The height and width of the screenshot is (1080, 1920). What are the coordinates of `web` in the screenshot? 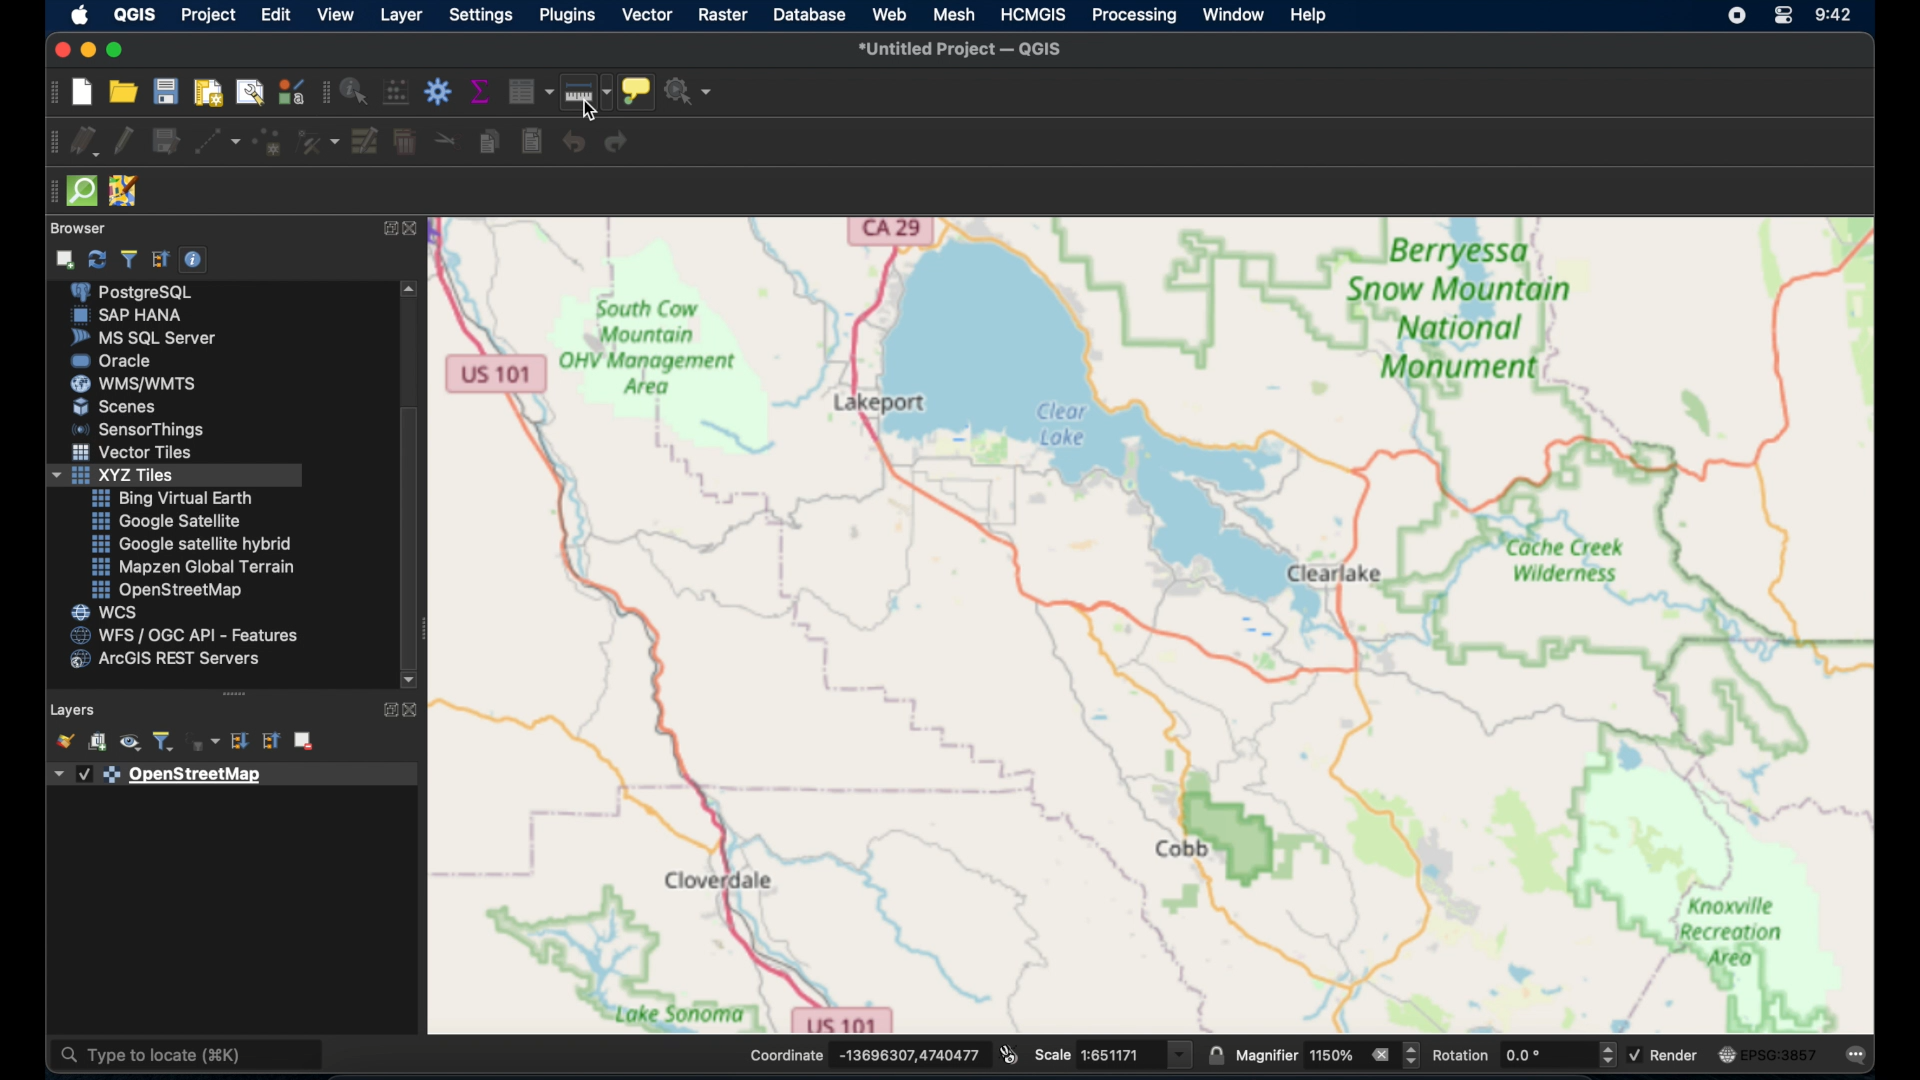 It's located at (889, 15).